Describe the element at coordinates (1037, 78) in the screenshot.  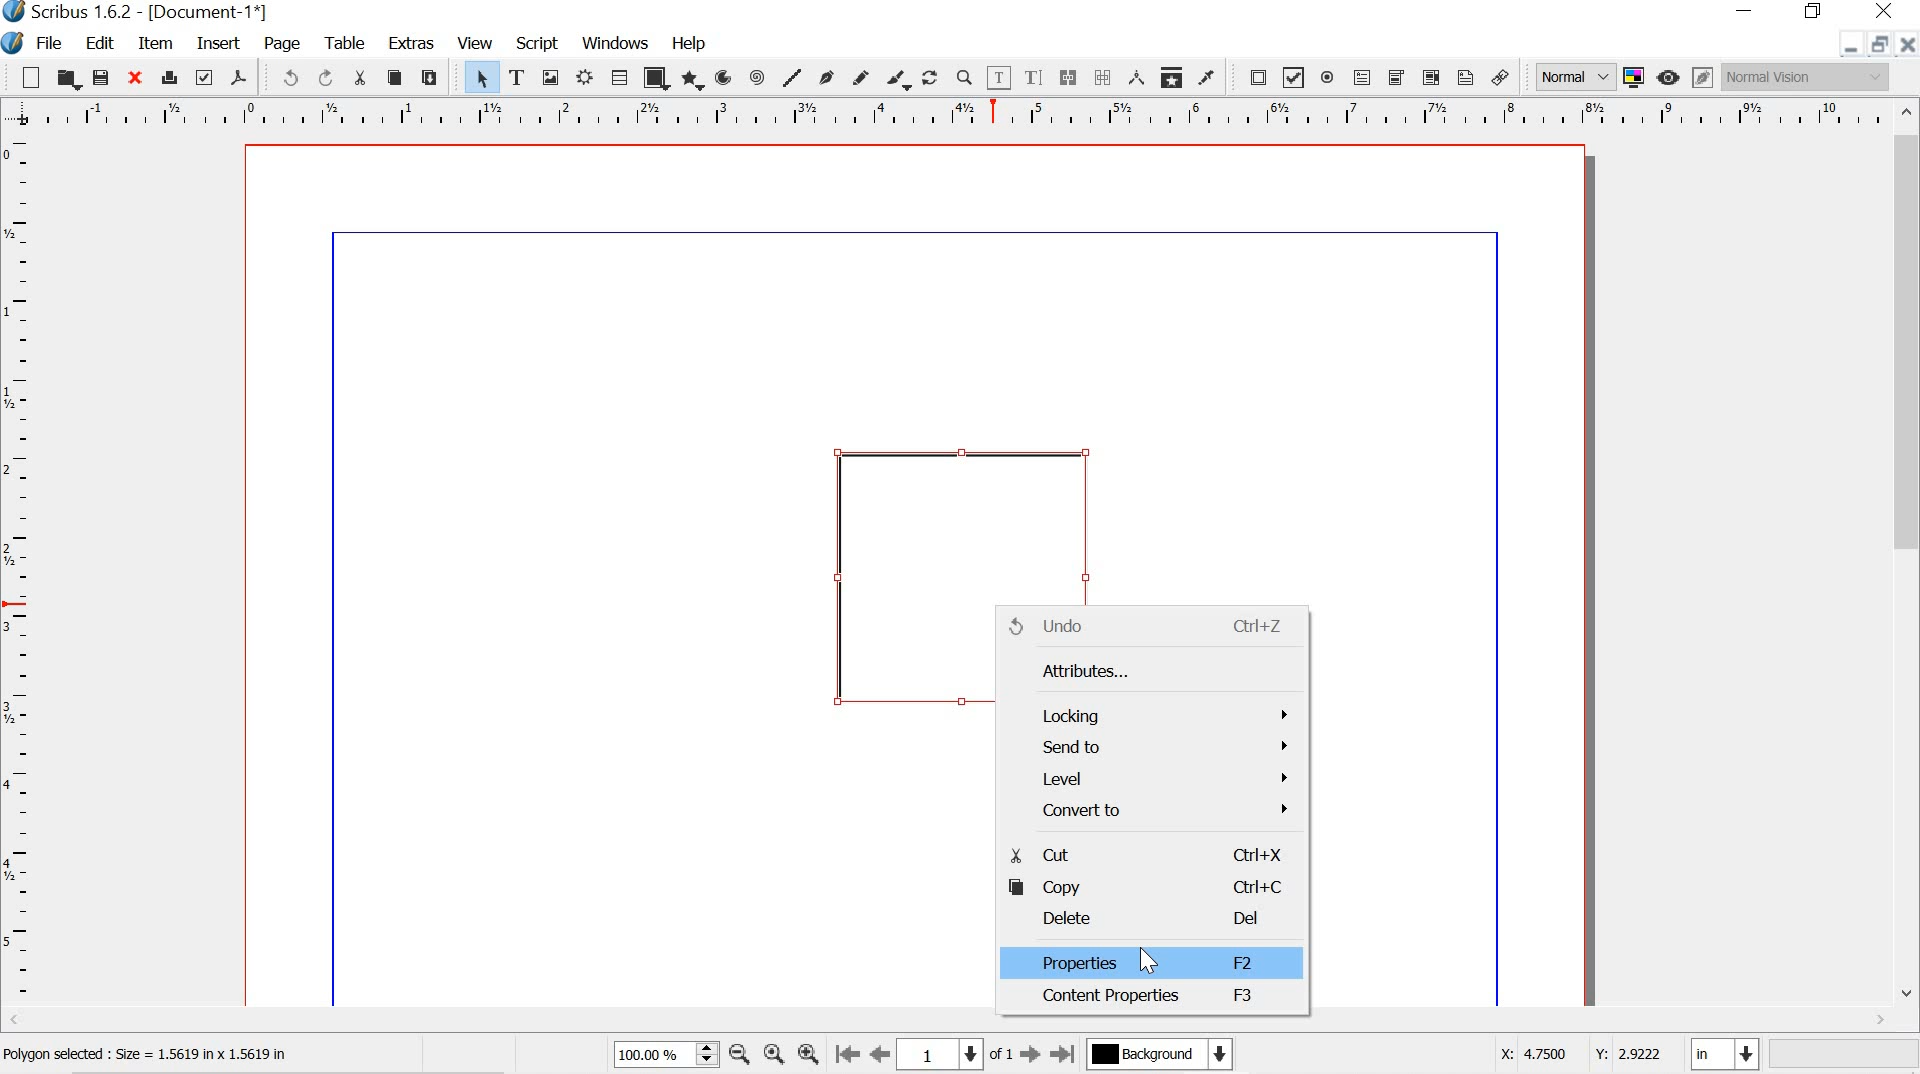
I see `edit text with story editor` at that location.